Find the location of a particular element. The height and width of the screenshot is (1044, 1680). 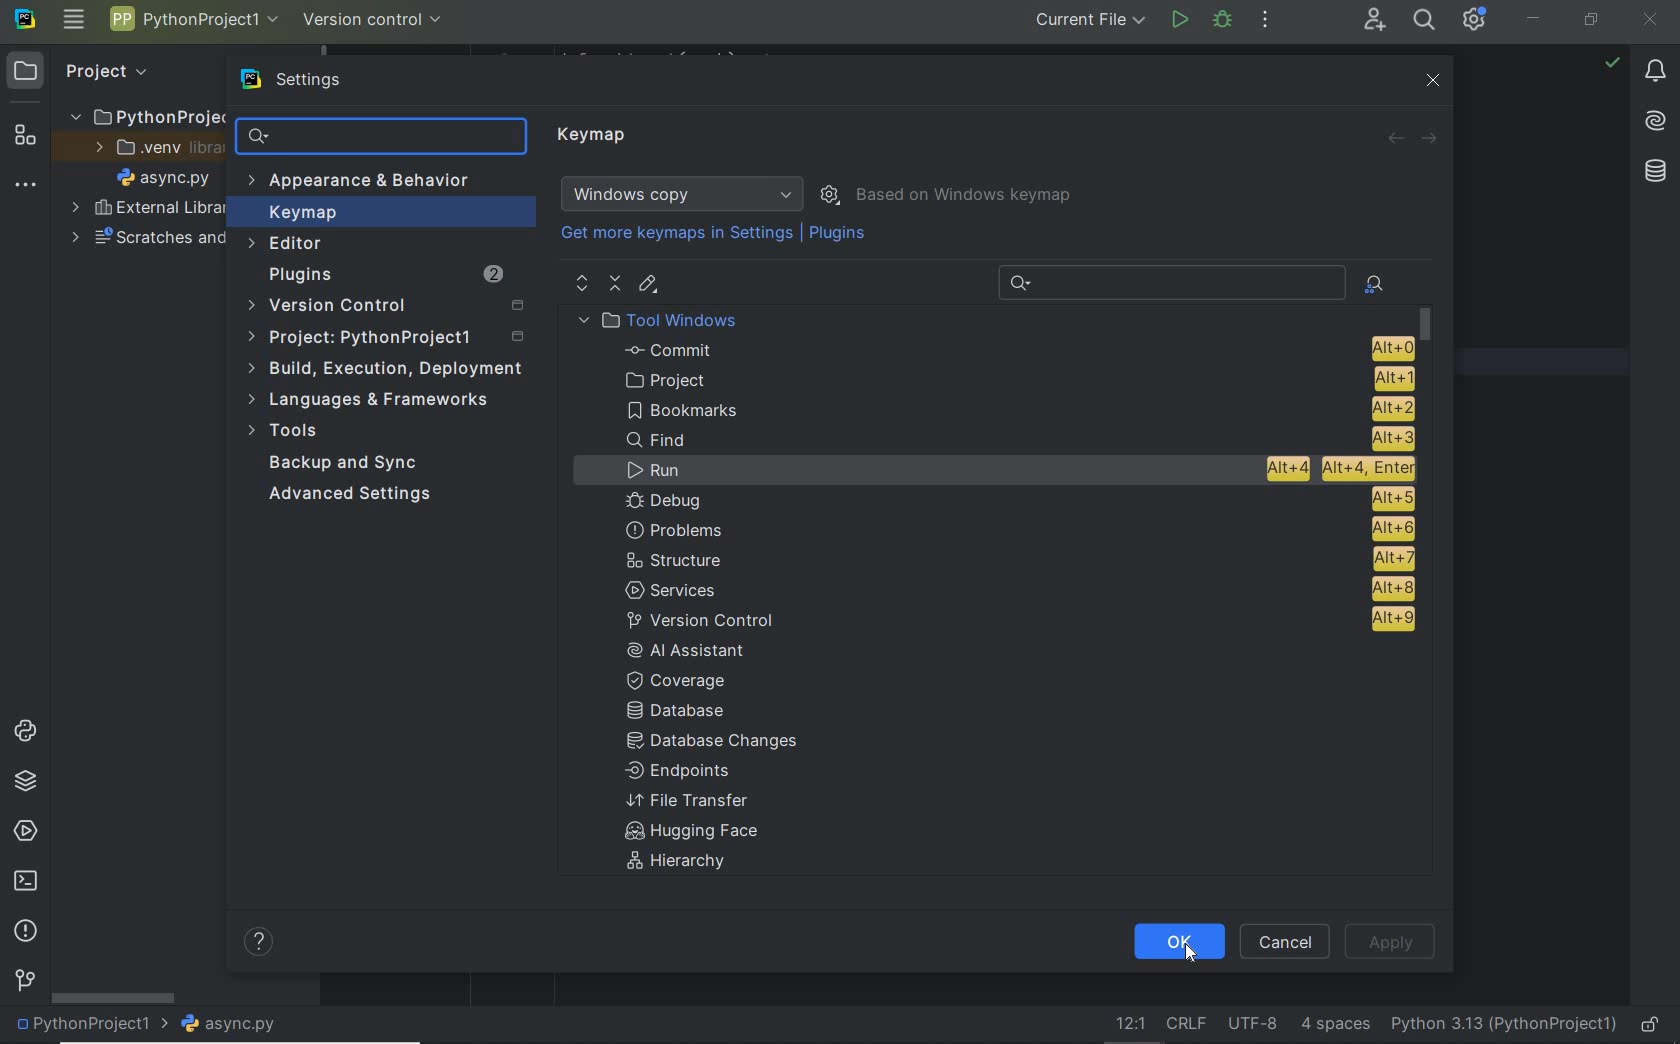

back is located at coordinates (1396, 139).